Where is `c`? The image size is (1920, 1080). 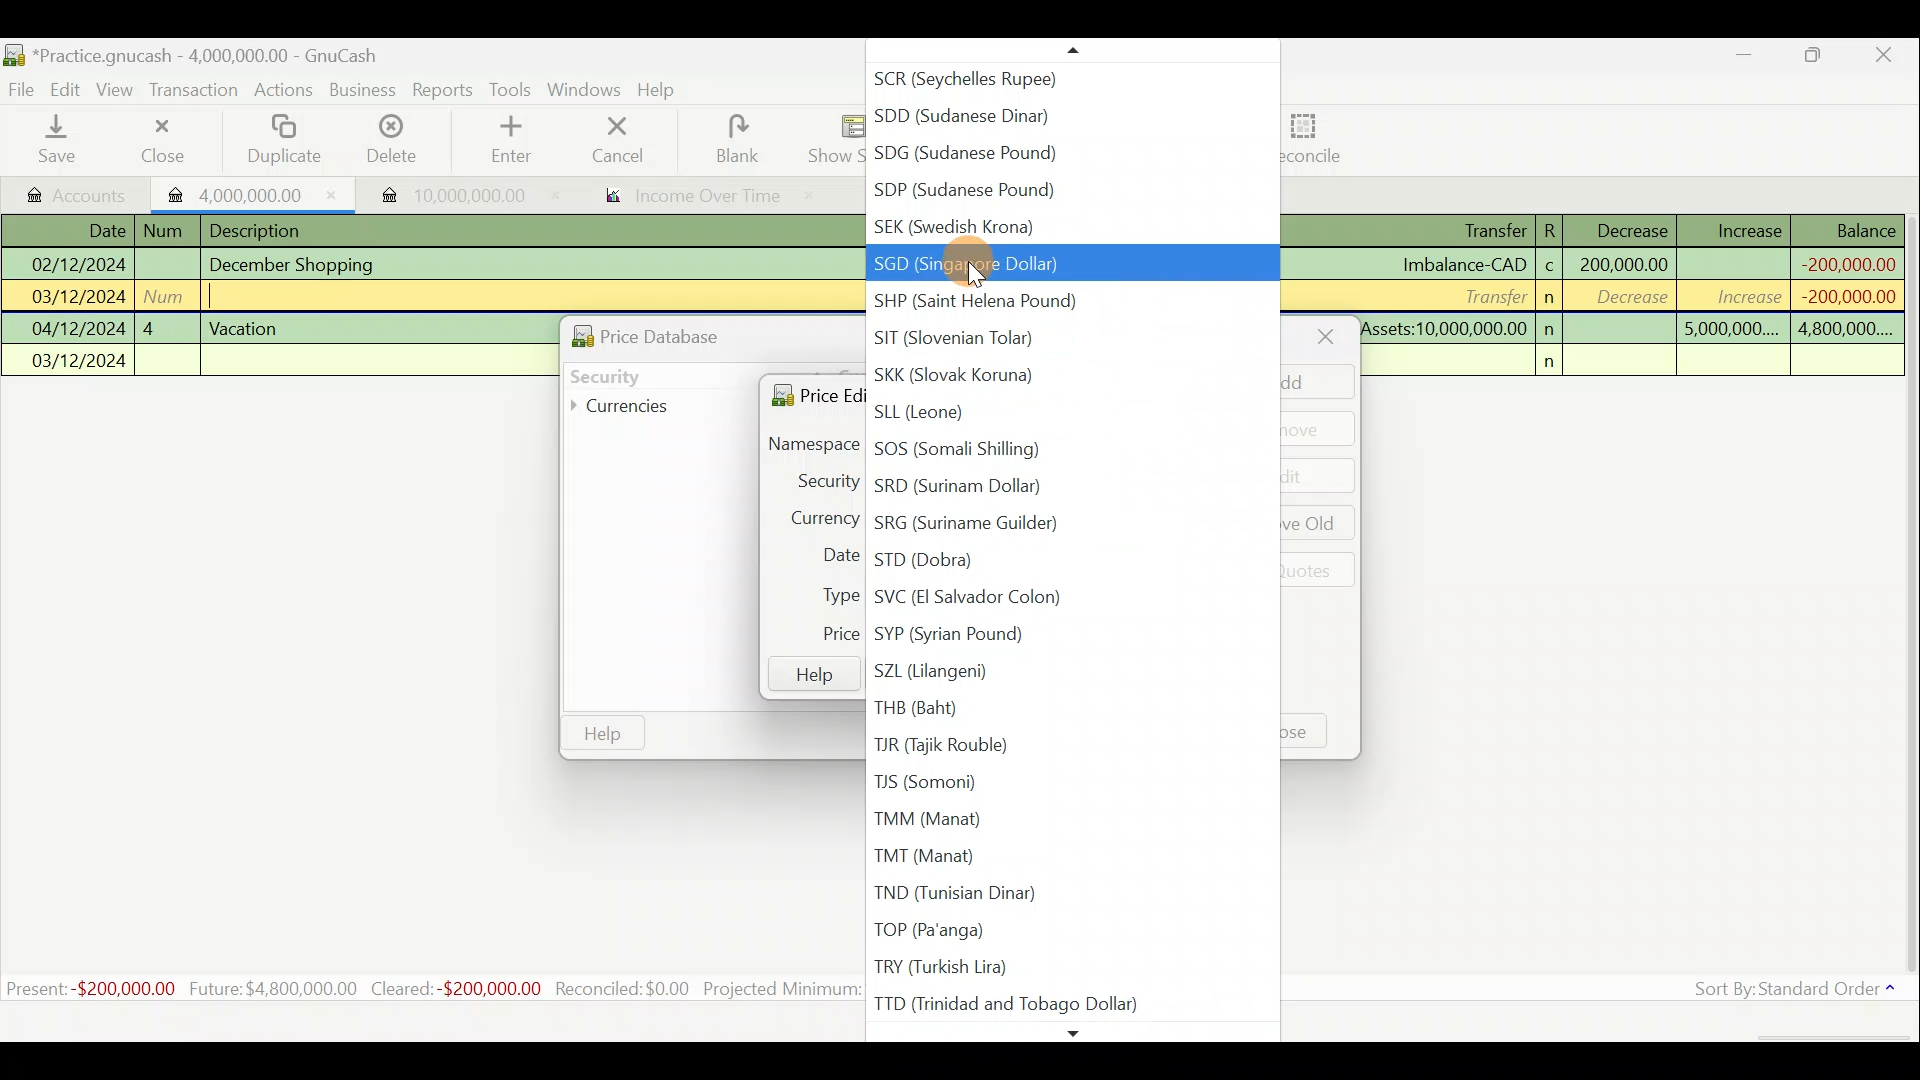 c is located at coordinates (1550, 268).